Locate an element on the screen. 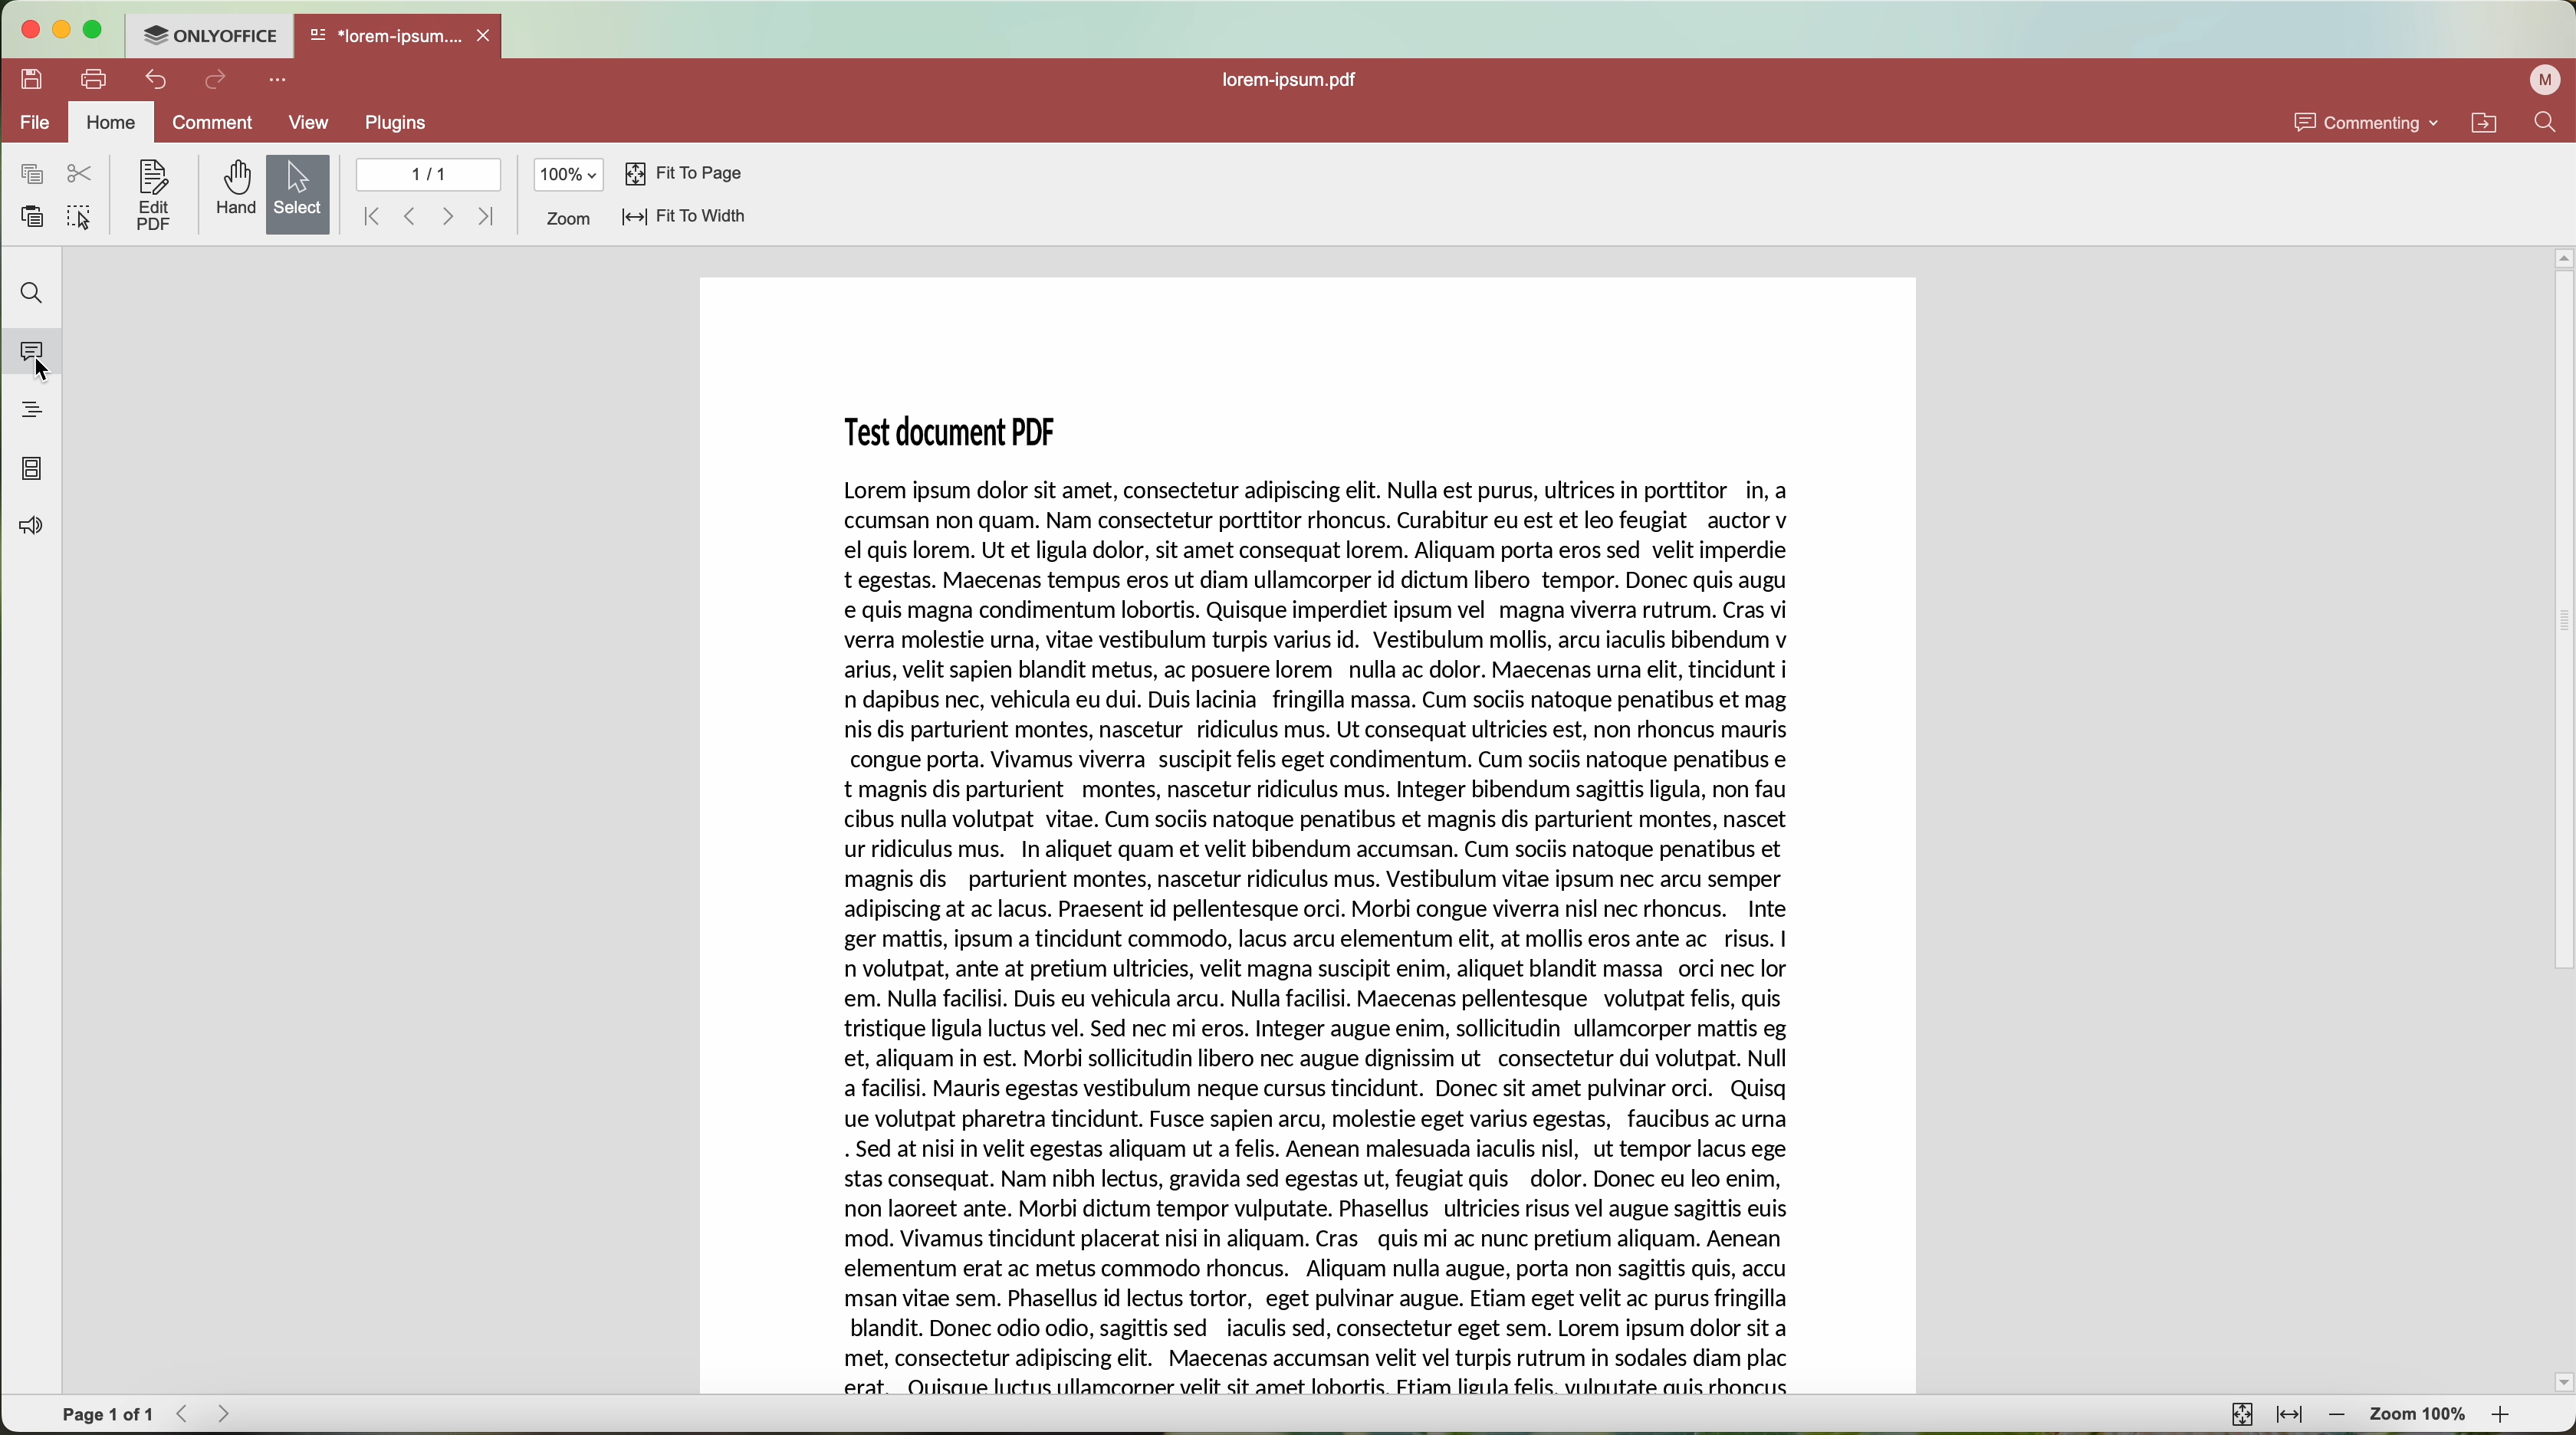 The height and width of the screenshot is (1435, 2576). close program is located at coordinates (27, 31).